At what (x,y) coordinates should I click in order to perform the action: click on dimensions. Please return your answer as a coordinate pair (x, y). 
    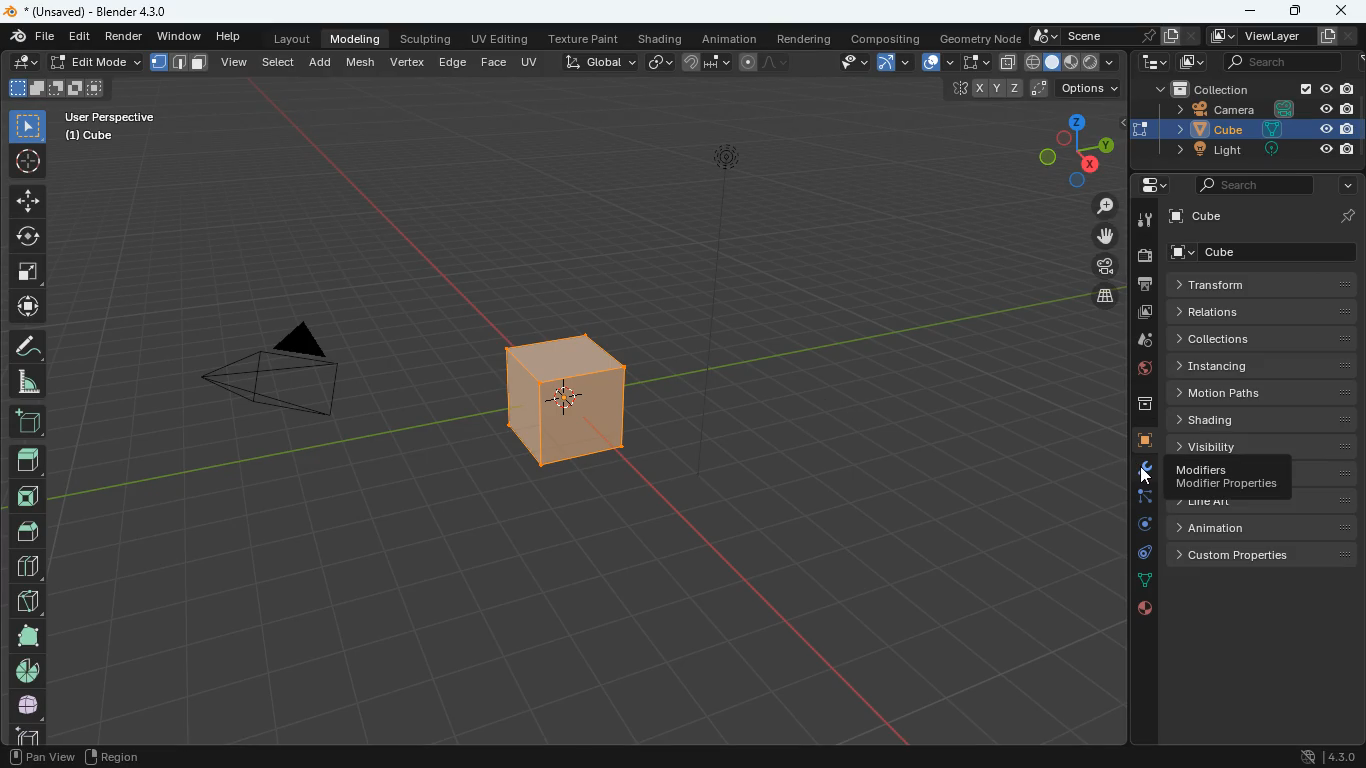
    Looking at the image, I should click on (1063, 149).